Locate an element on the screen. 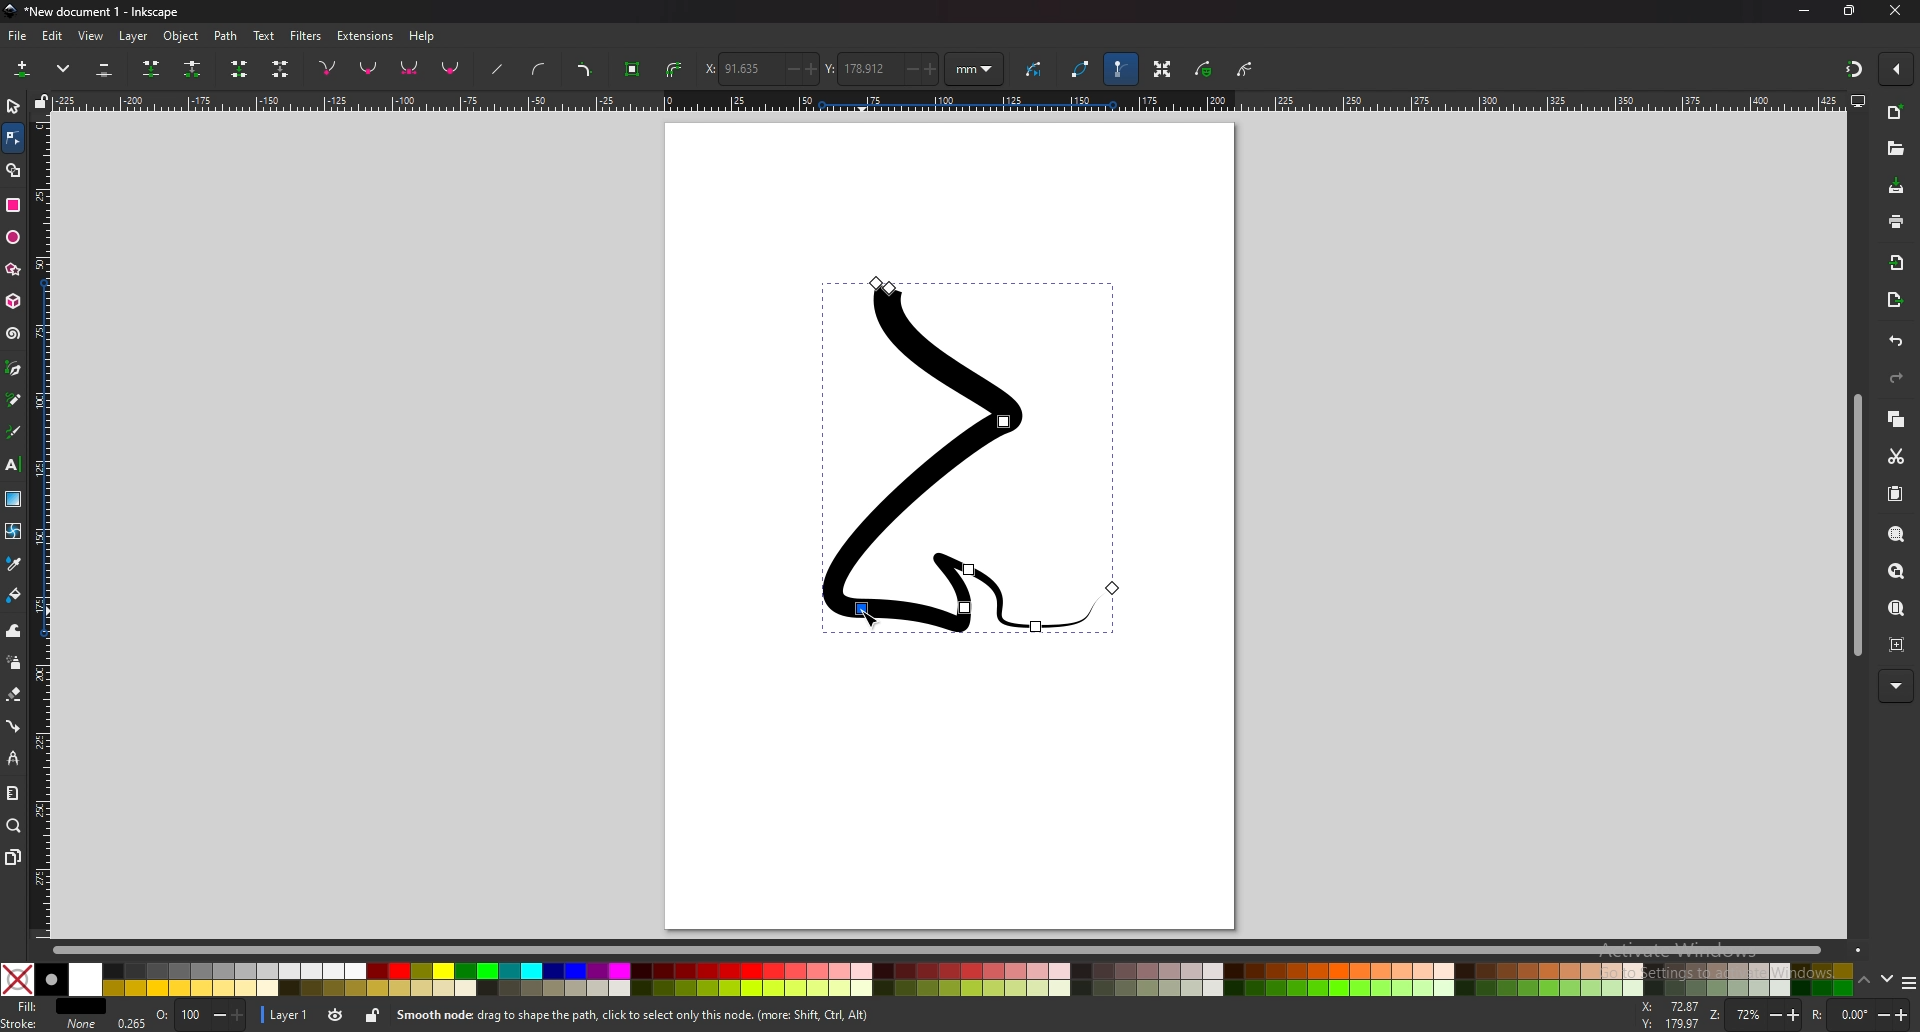  rotate is located at coordinates (1858, 1013).